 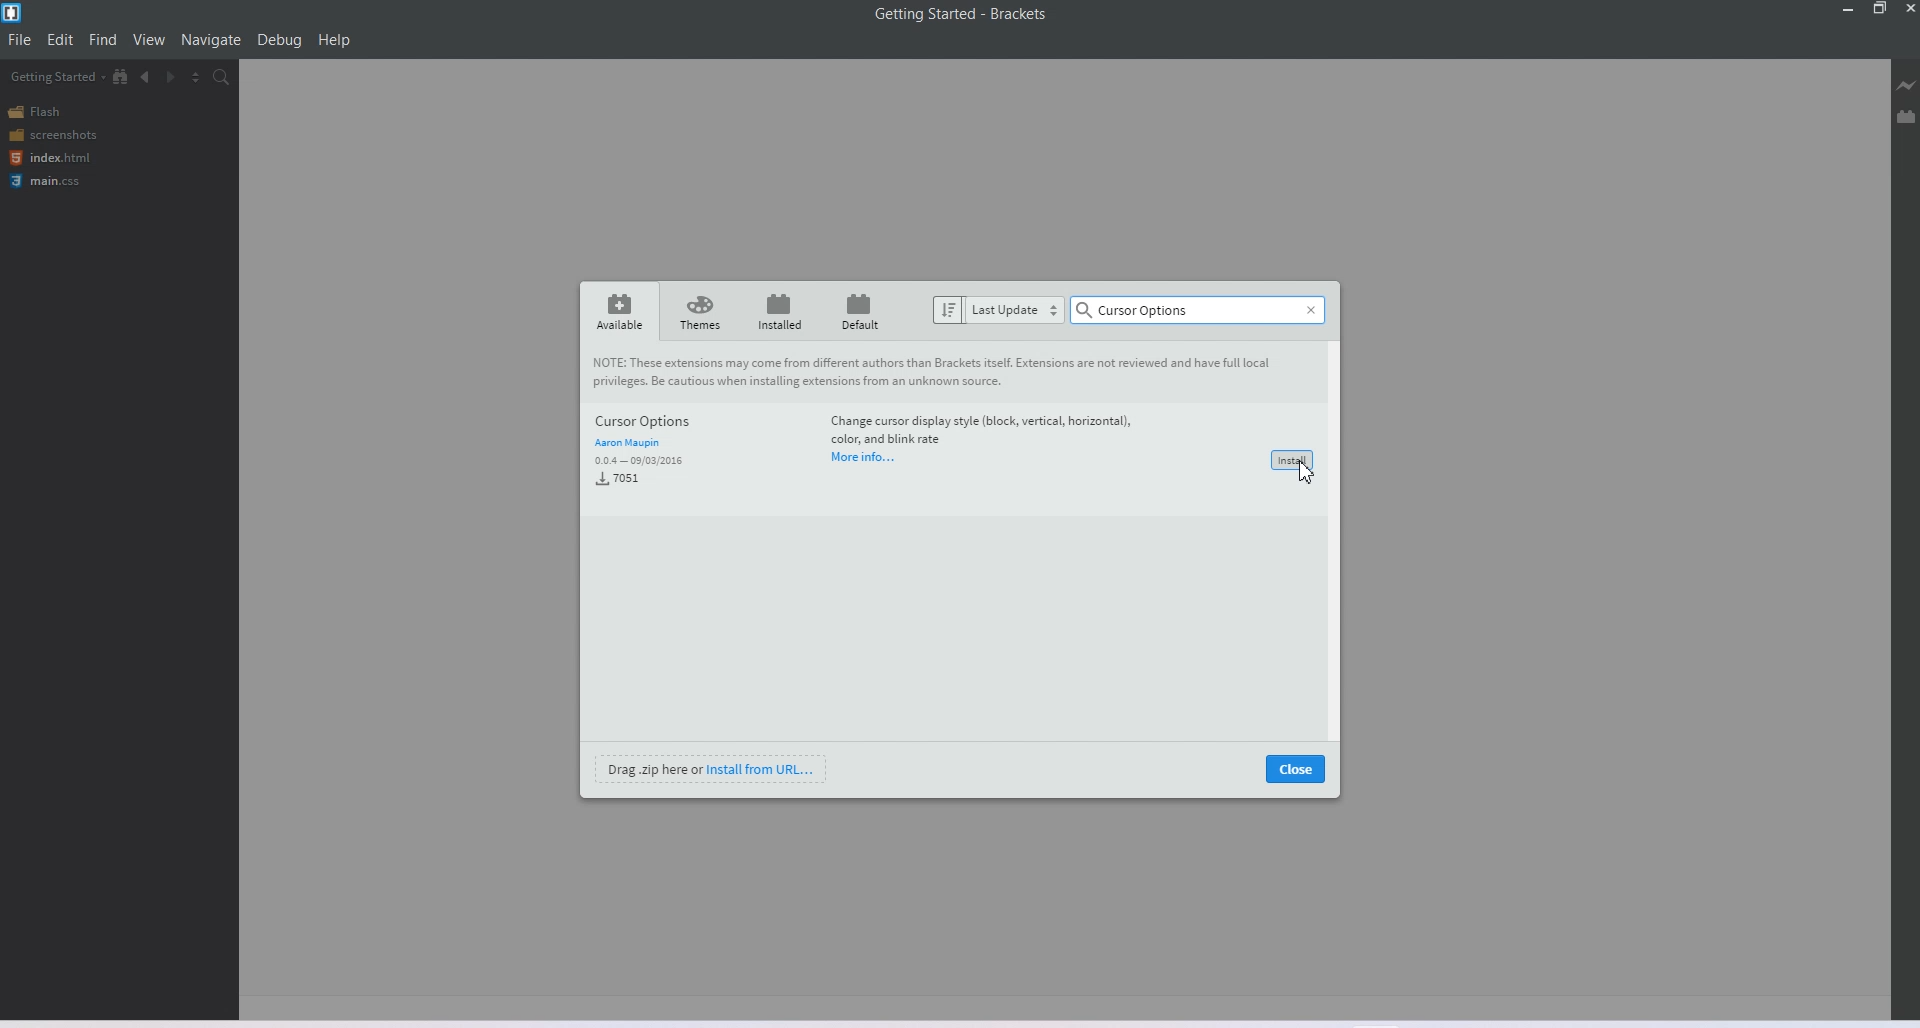 I want to click on more info, so click(x=863, y=459).